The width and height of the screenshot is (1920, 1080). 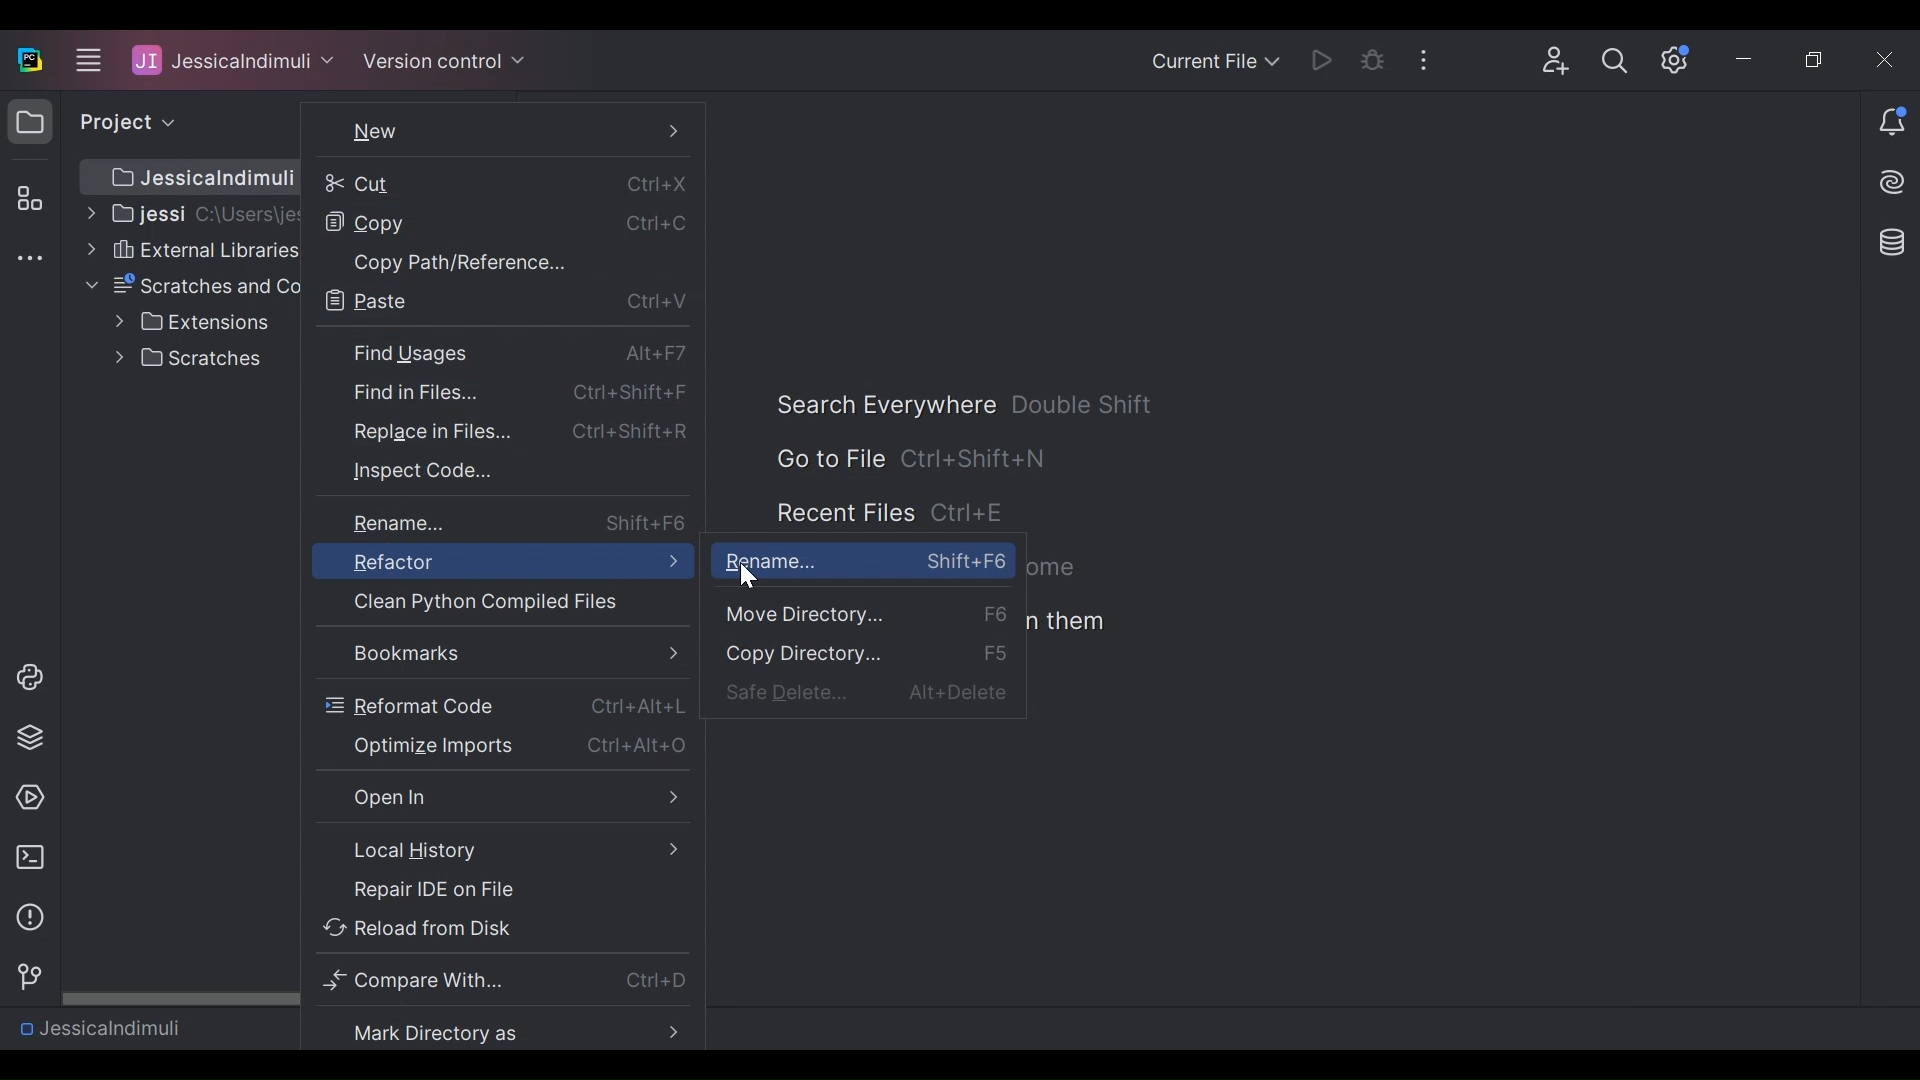 What do you see at coordinates (500, 352) in the screenshot?
I see `Find Usage` at bounding box center [500, 352].